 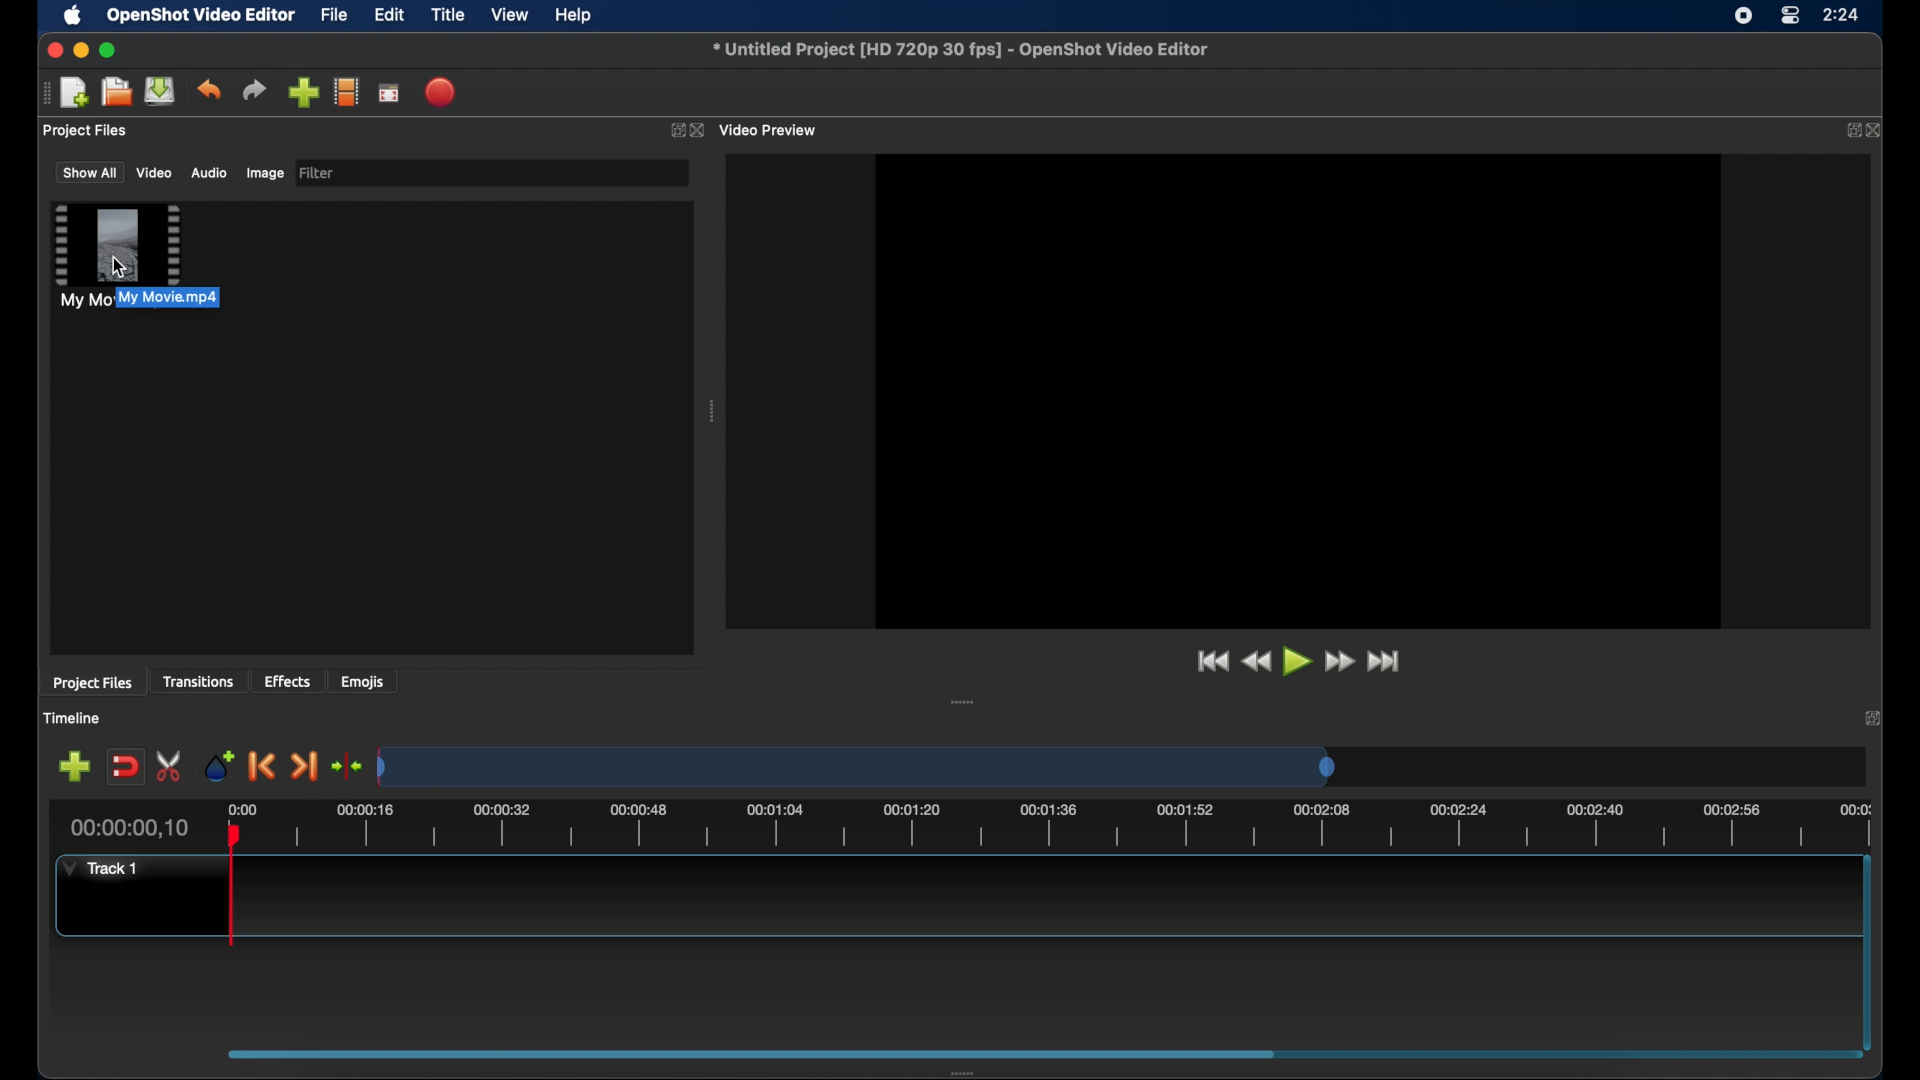 What do you see at coordinates (82, 49) in the screenshot?
I see `minimize` at bounding box center [82, 49].